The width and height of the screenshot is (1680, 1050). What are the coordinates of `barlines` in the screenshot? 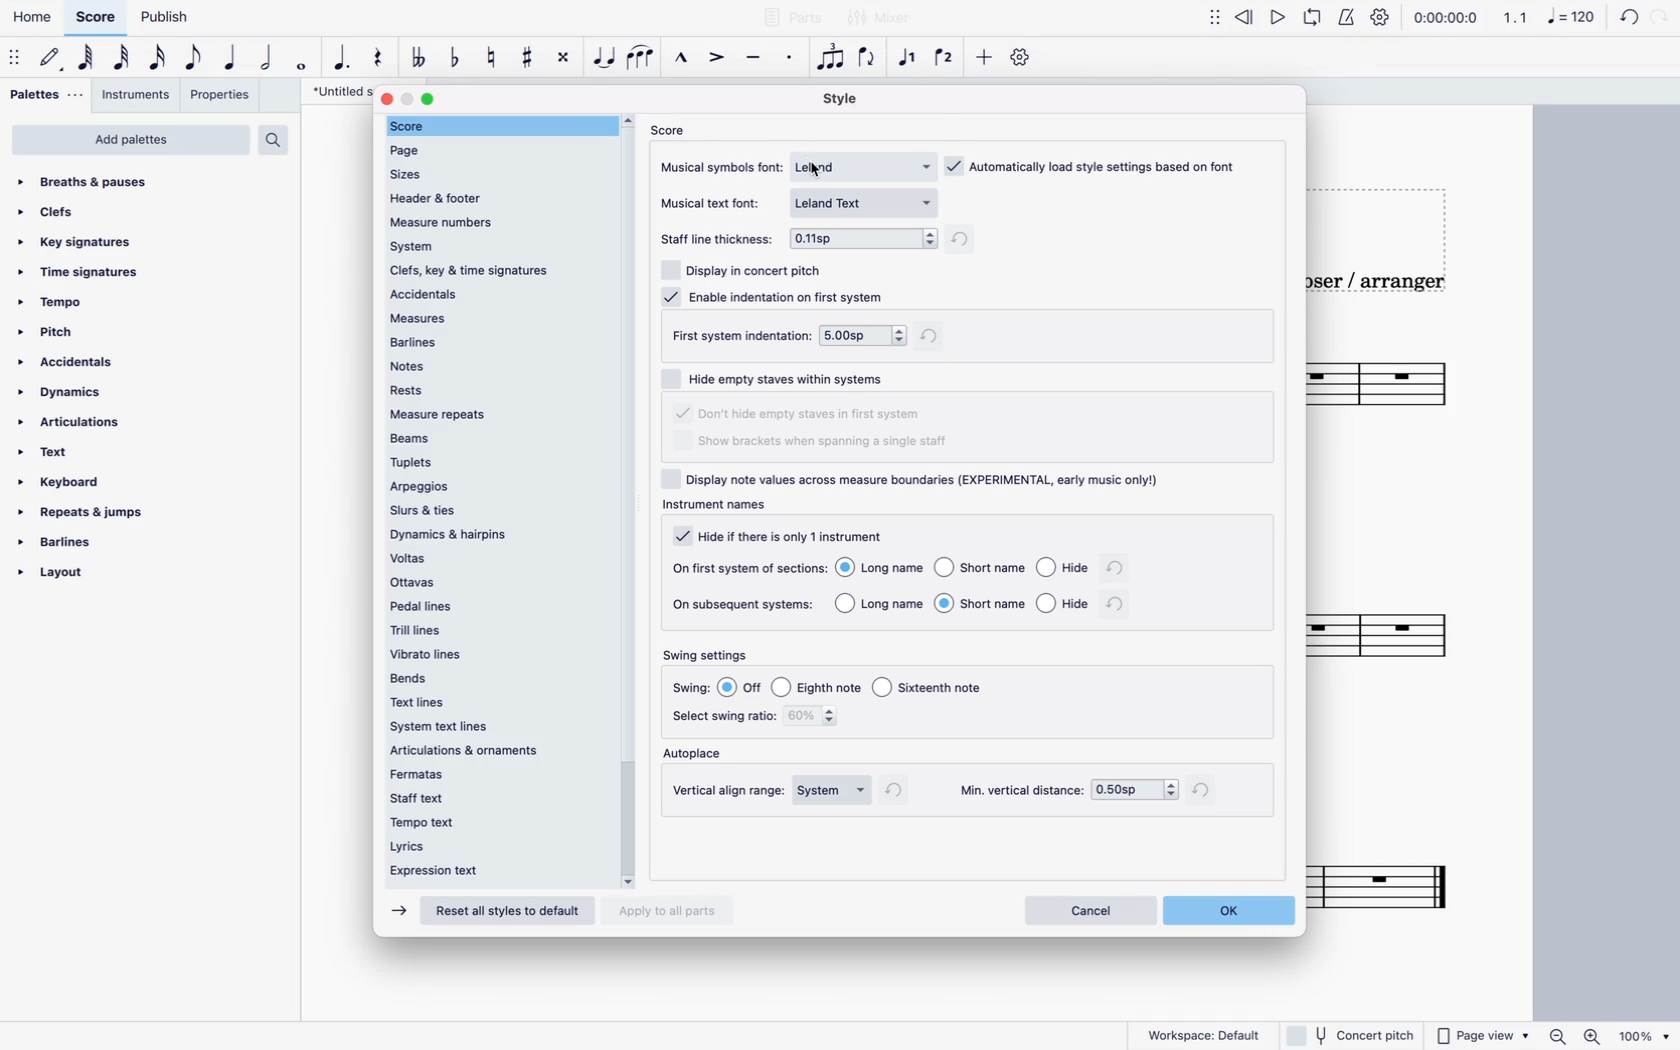 It's located at (64, 544).